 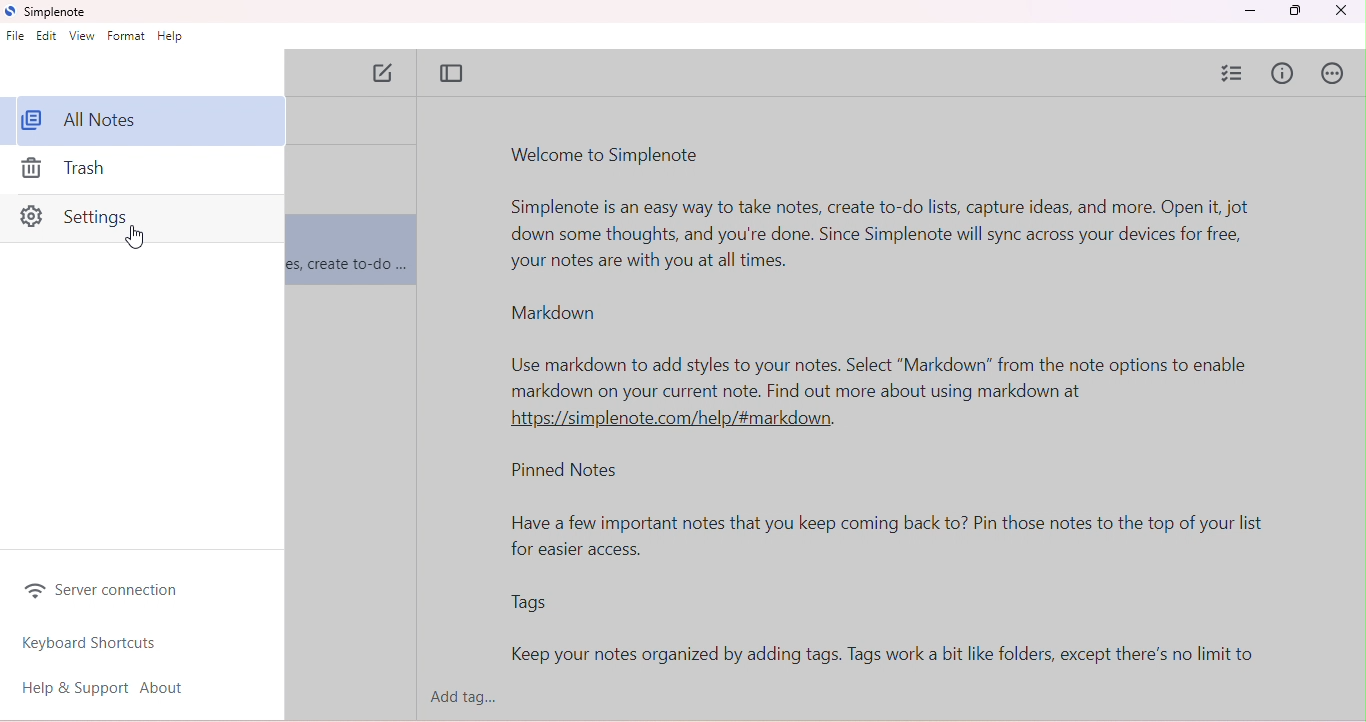 I want to click on welcome text, so click(x=889, y=236).